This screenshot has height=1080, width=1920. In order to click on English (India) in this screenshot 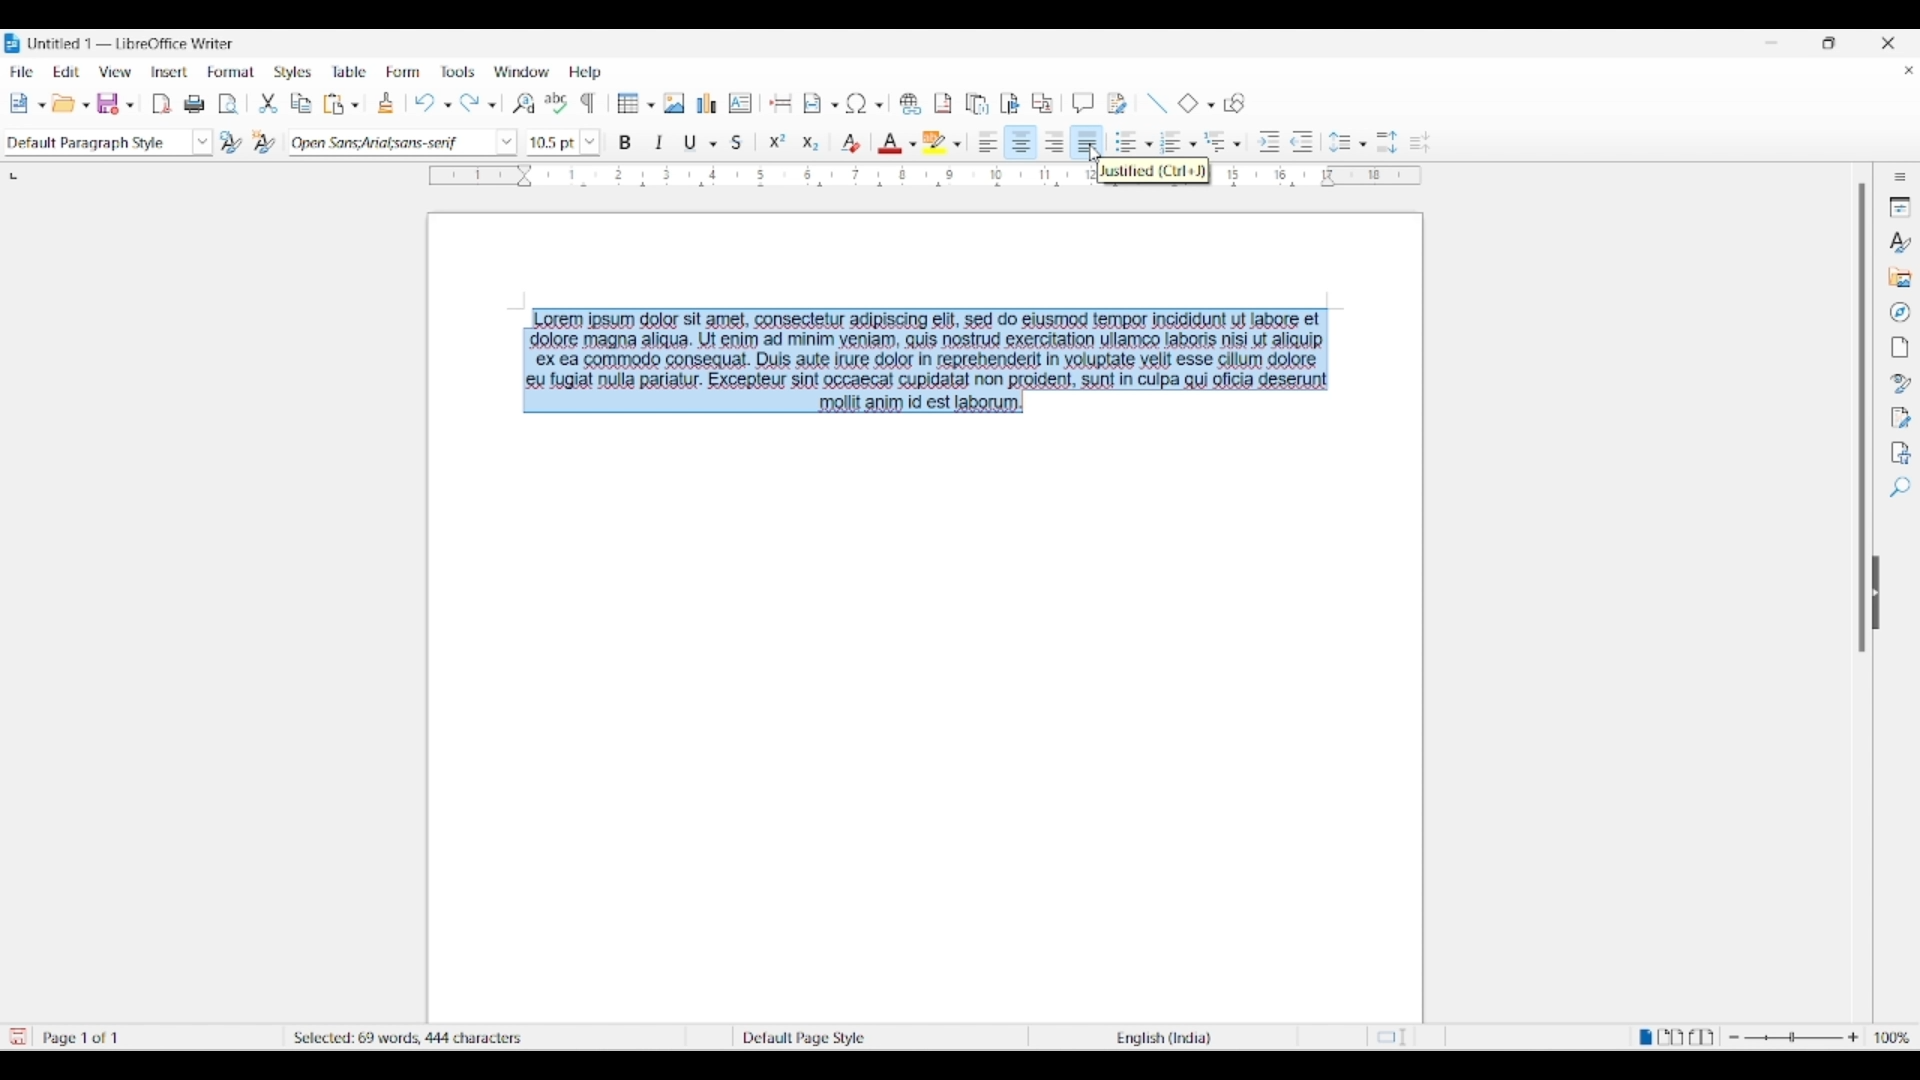, I will do `click(1173, 1038)`.